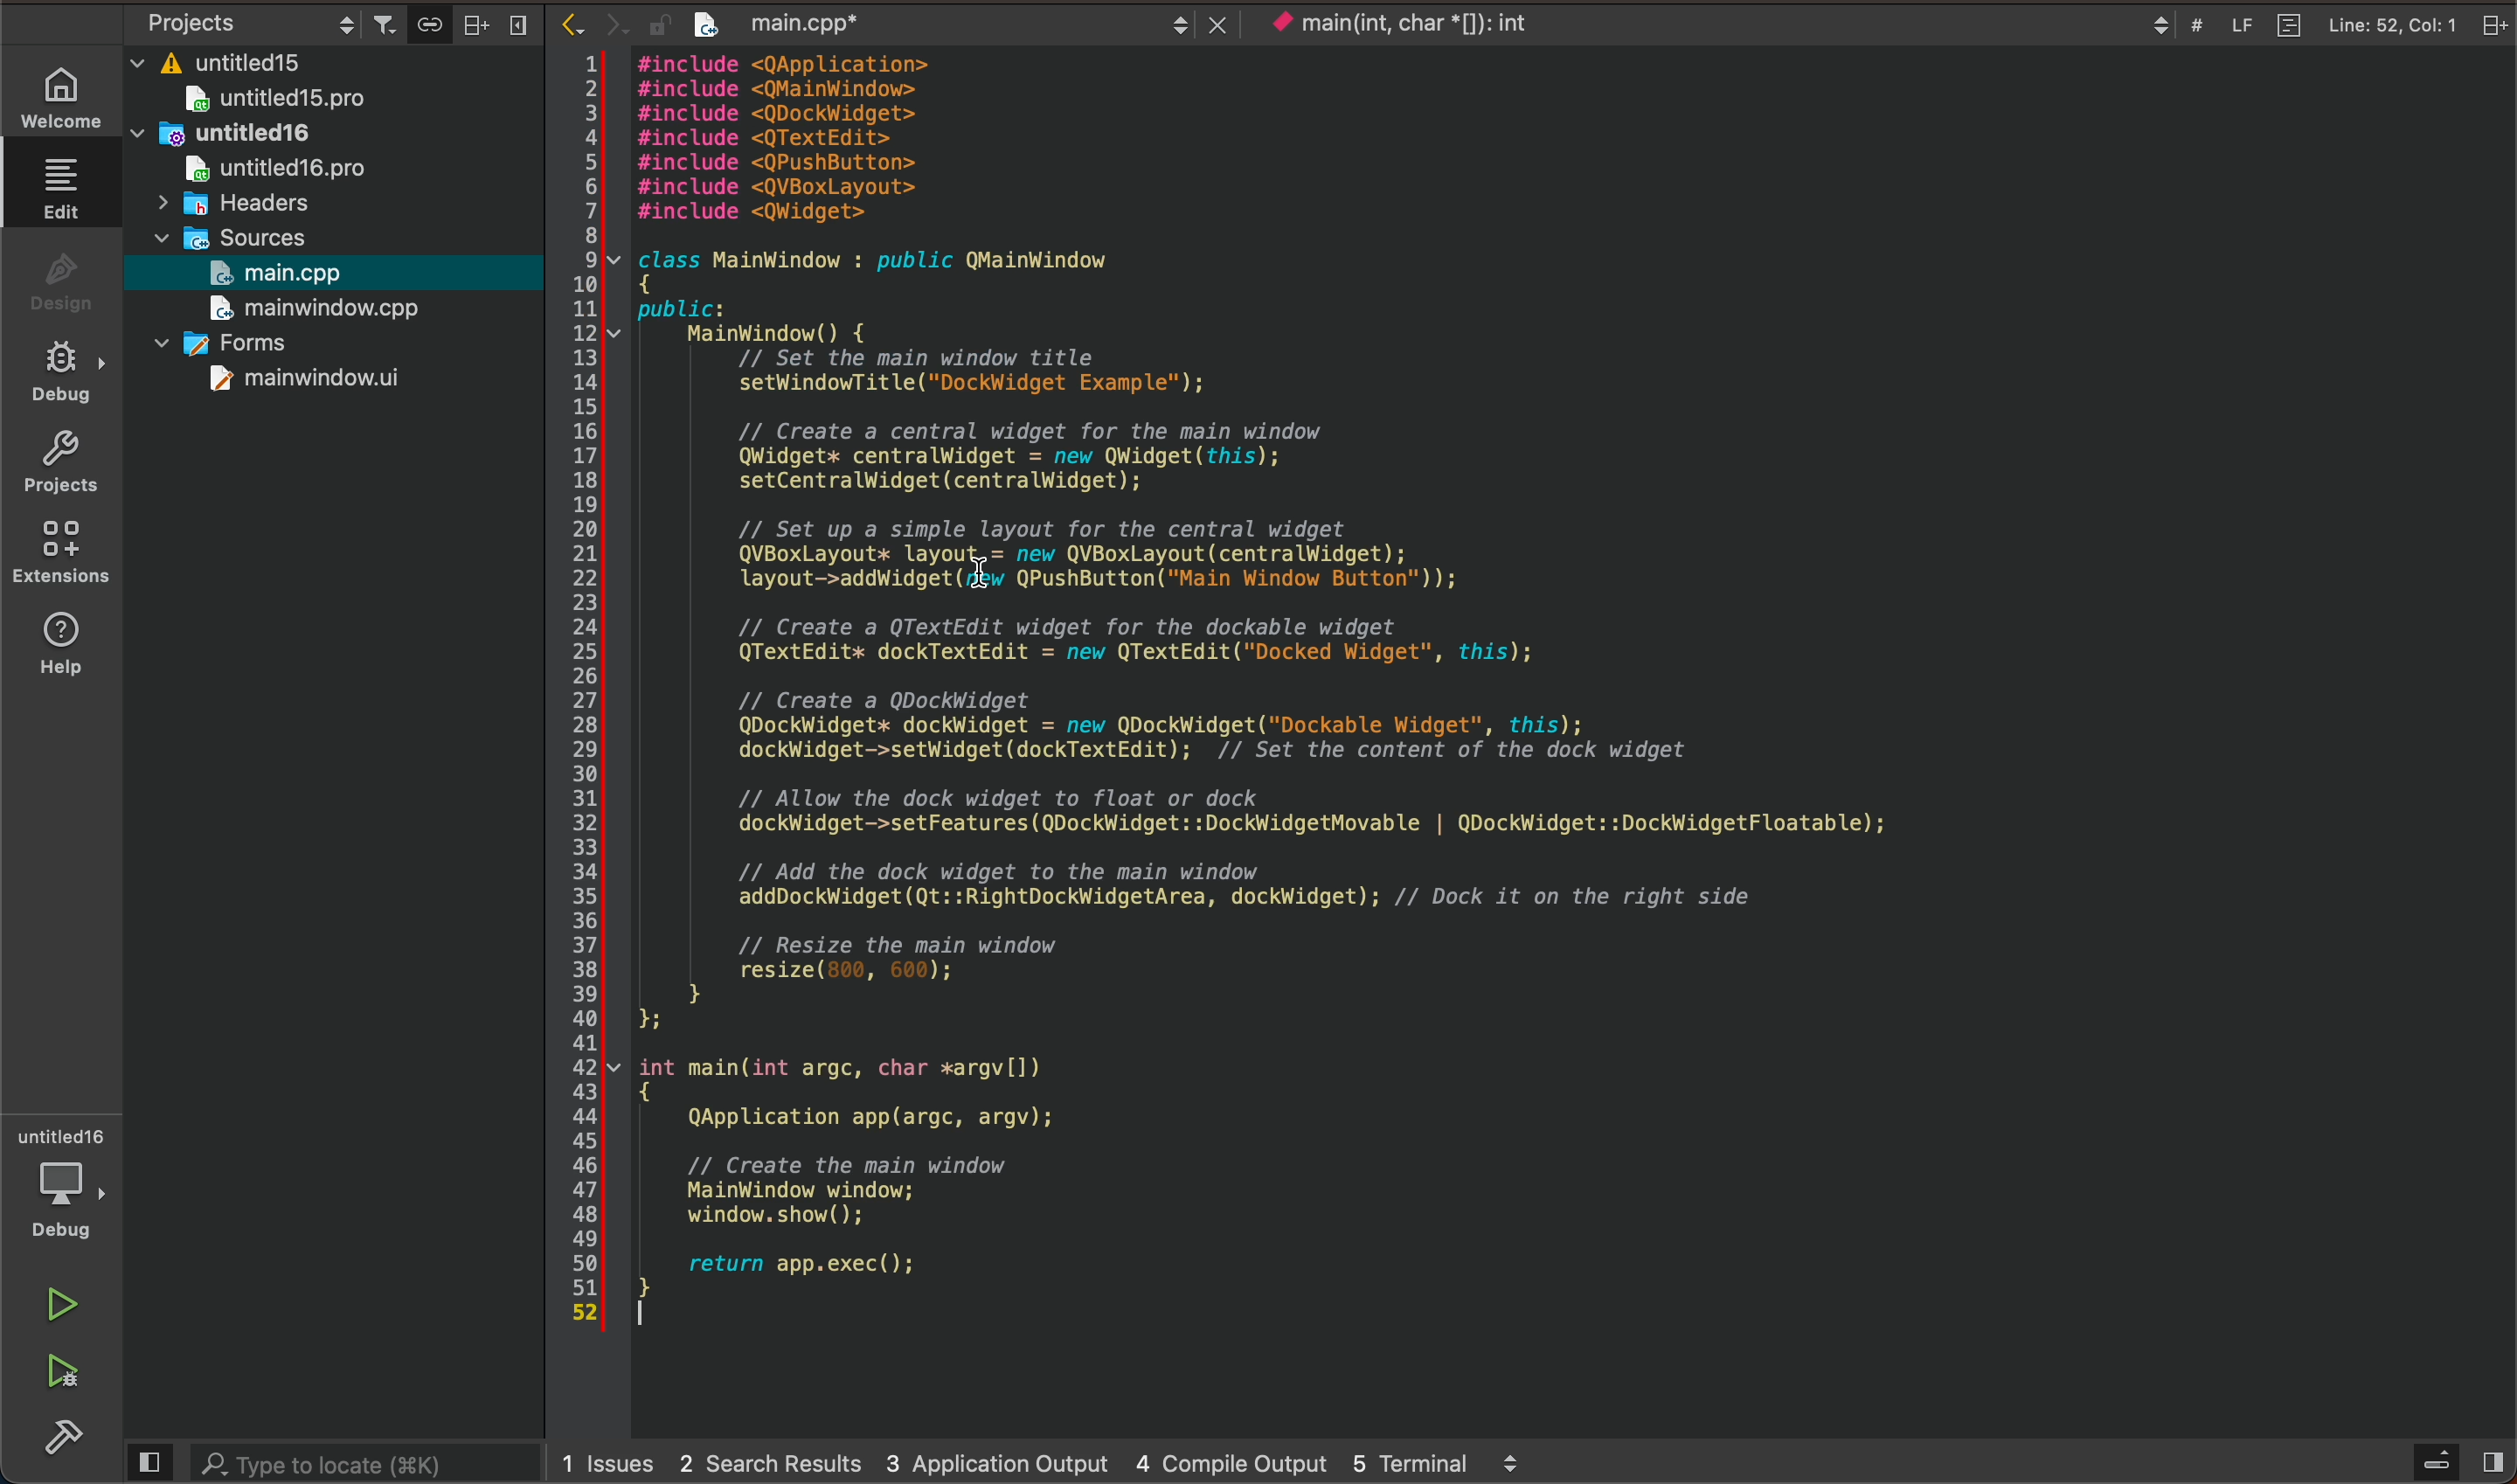  What do you see at coordinates (388, 19) in the screenshot?
I see `filter` at bounding box center [388, 19].